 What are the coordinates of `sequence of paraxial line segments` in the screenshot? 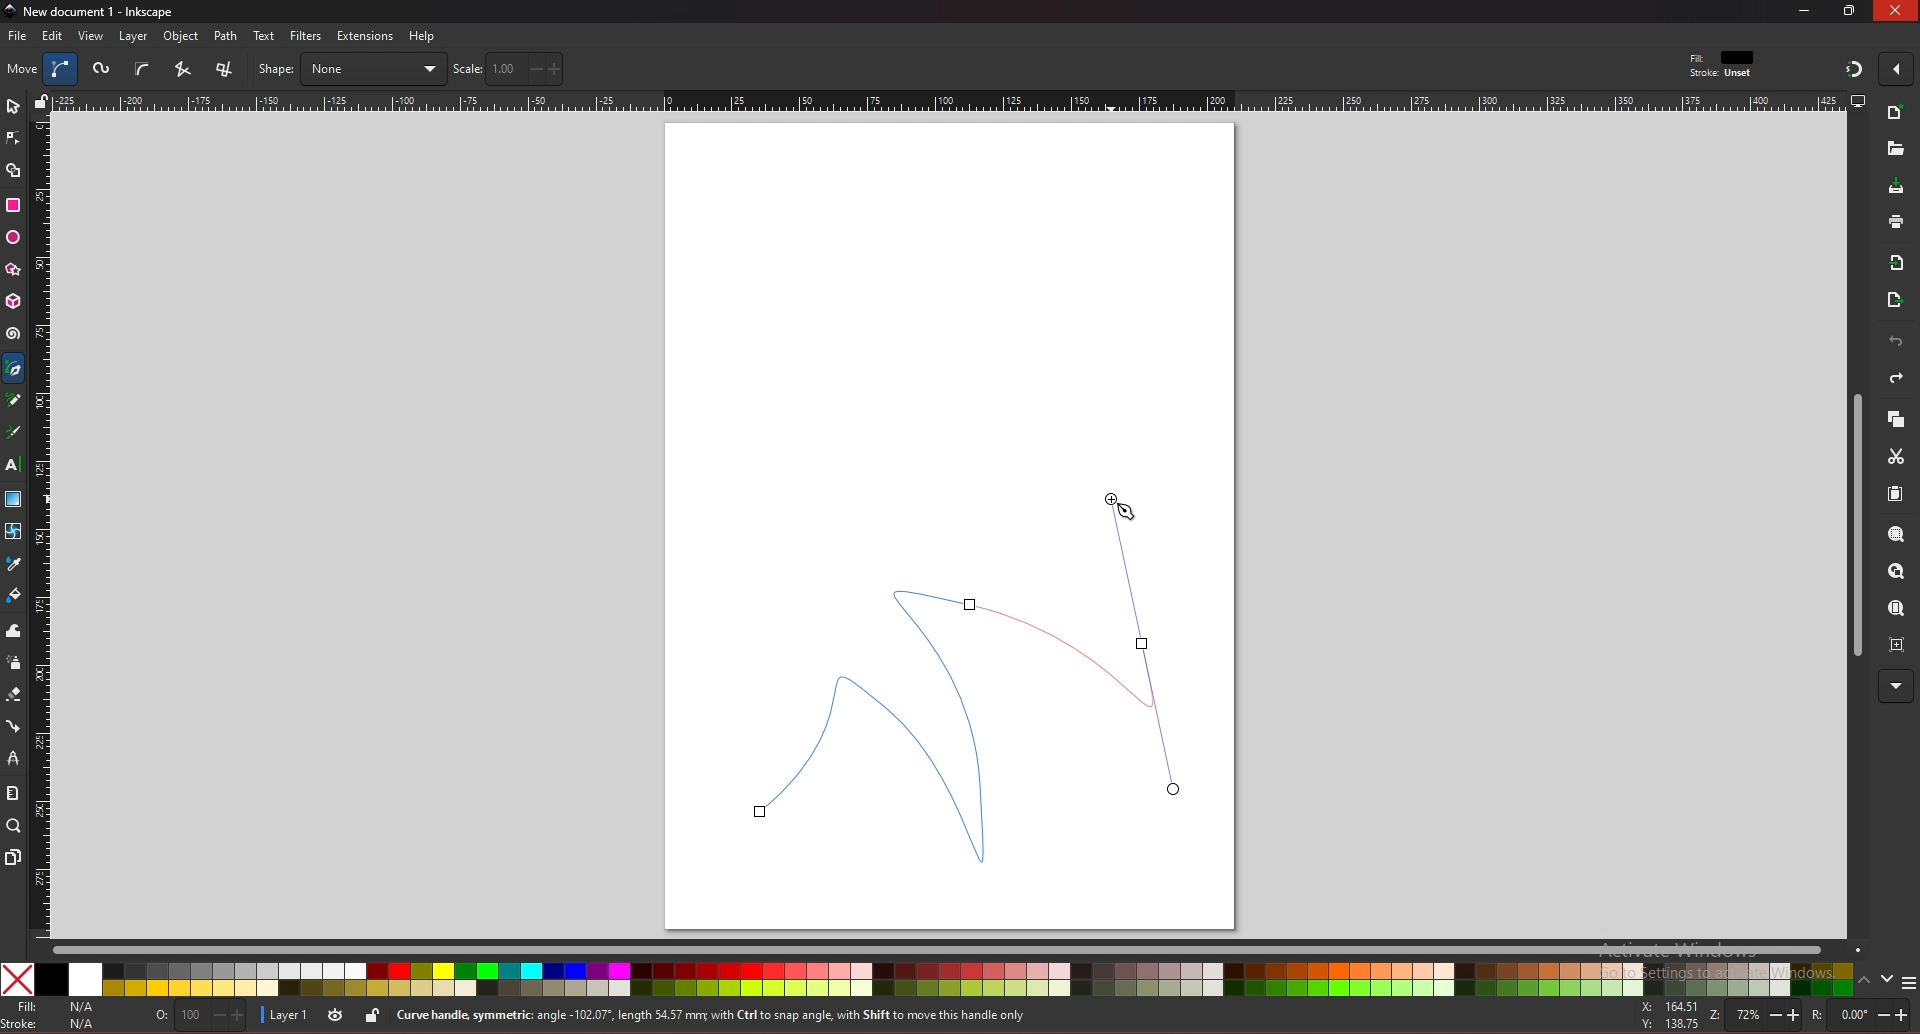 It's located at (227, 70).